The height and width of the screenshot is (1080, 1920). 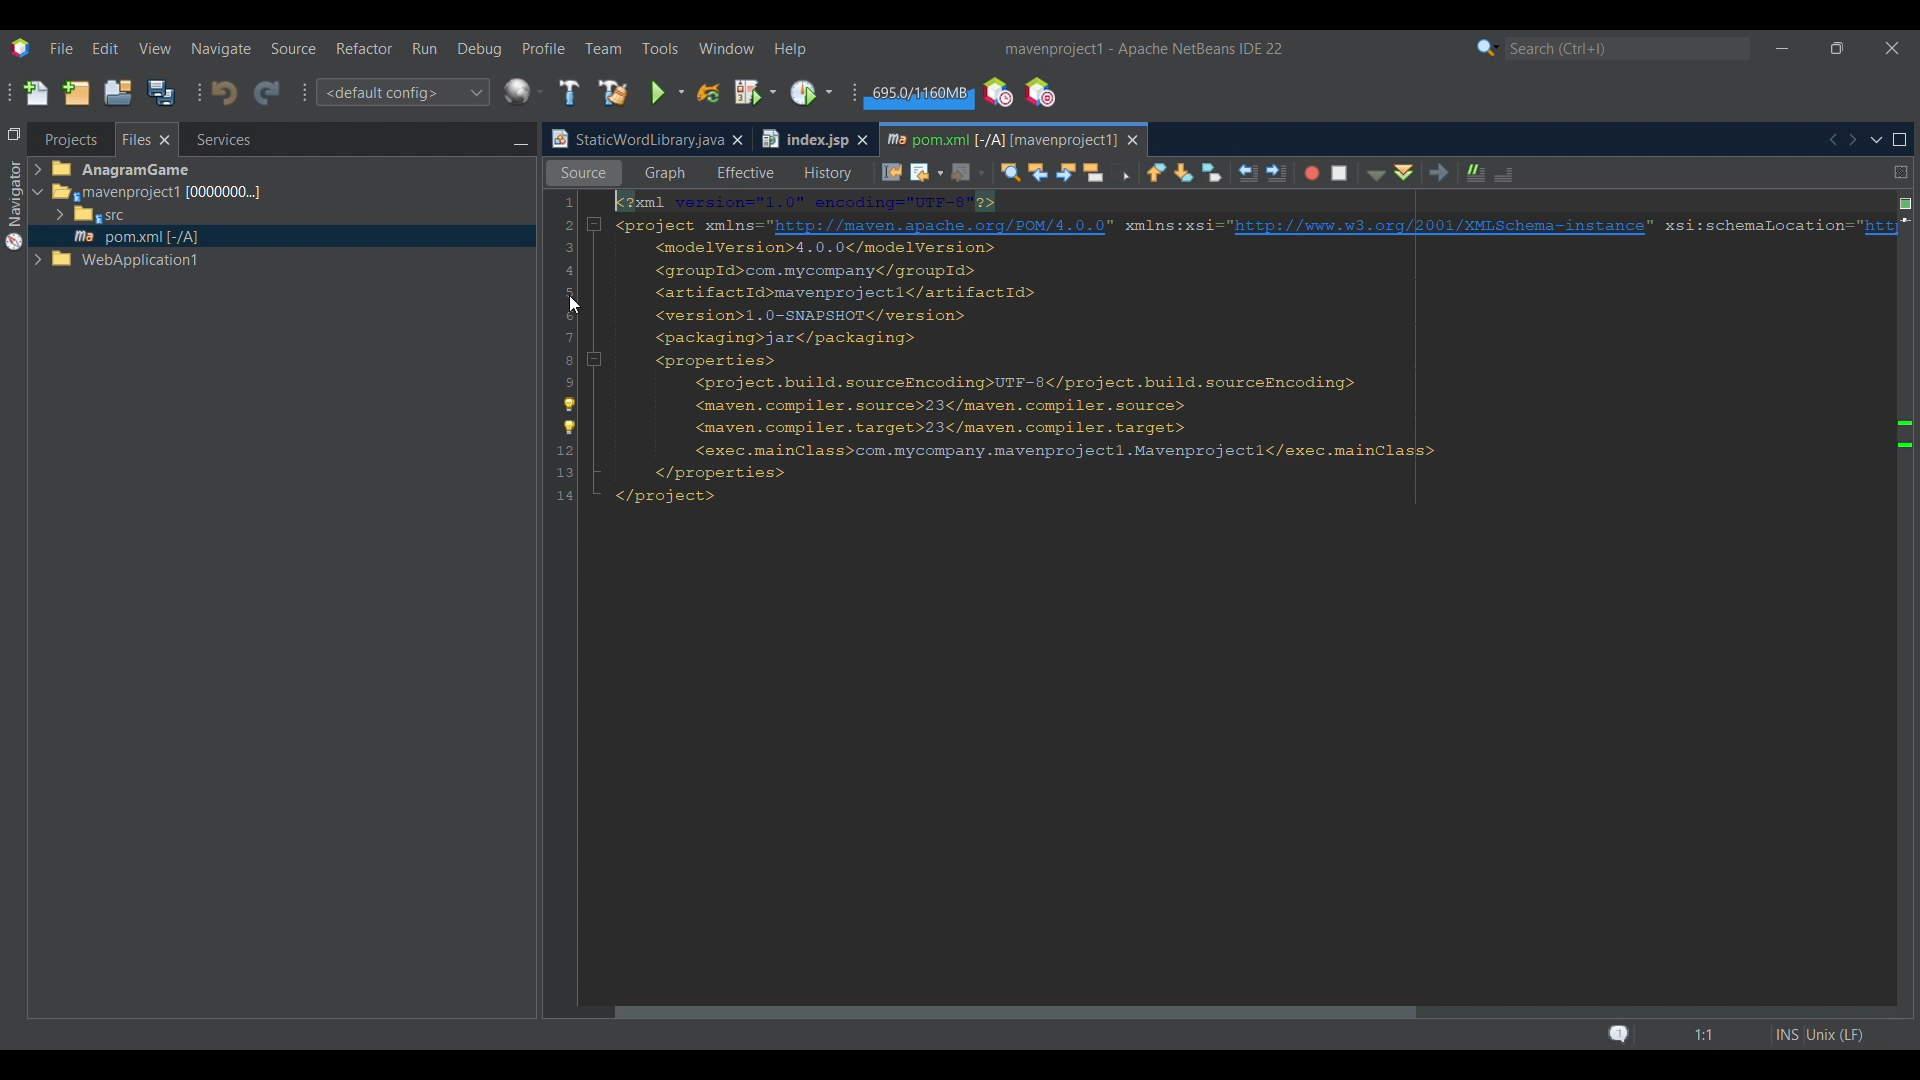 I want to click on Find selection, so click(x=1005, y=172).